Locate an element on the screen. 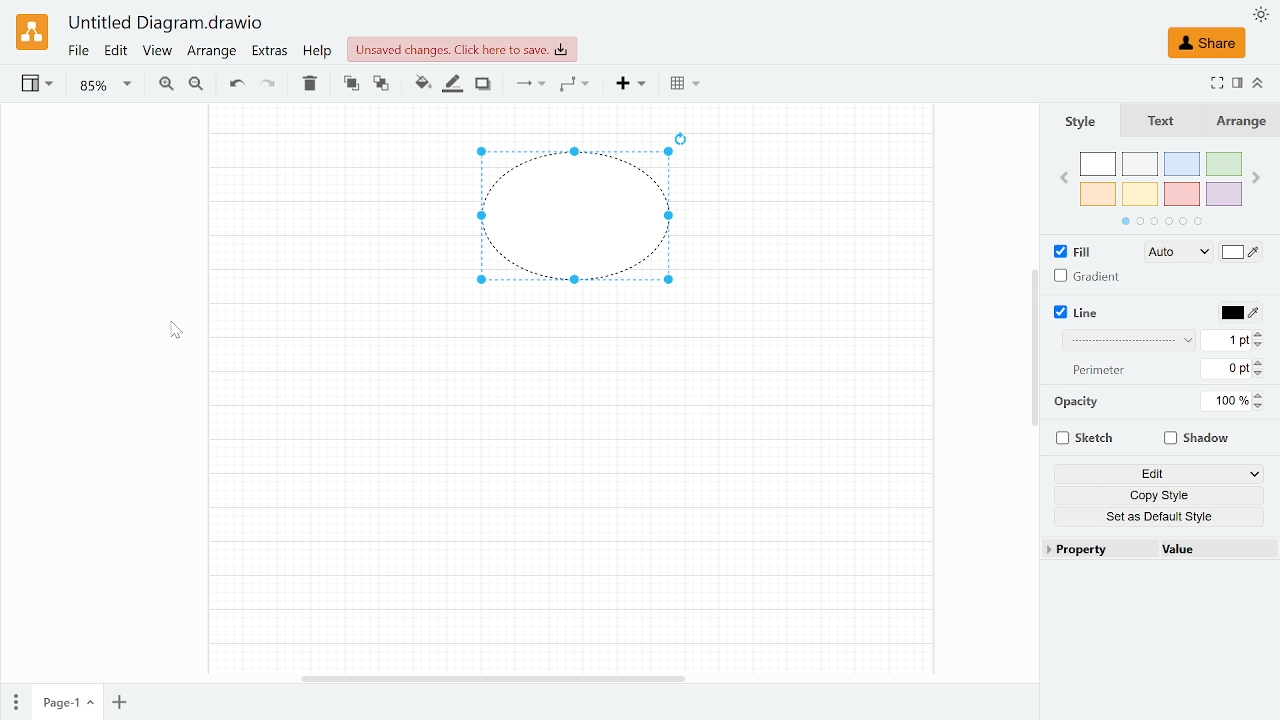  Appearence is located at coordinates (1259, 16).